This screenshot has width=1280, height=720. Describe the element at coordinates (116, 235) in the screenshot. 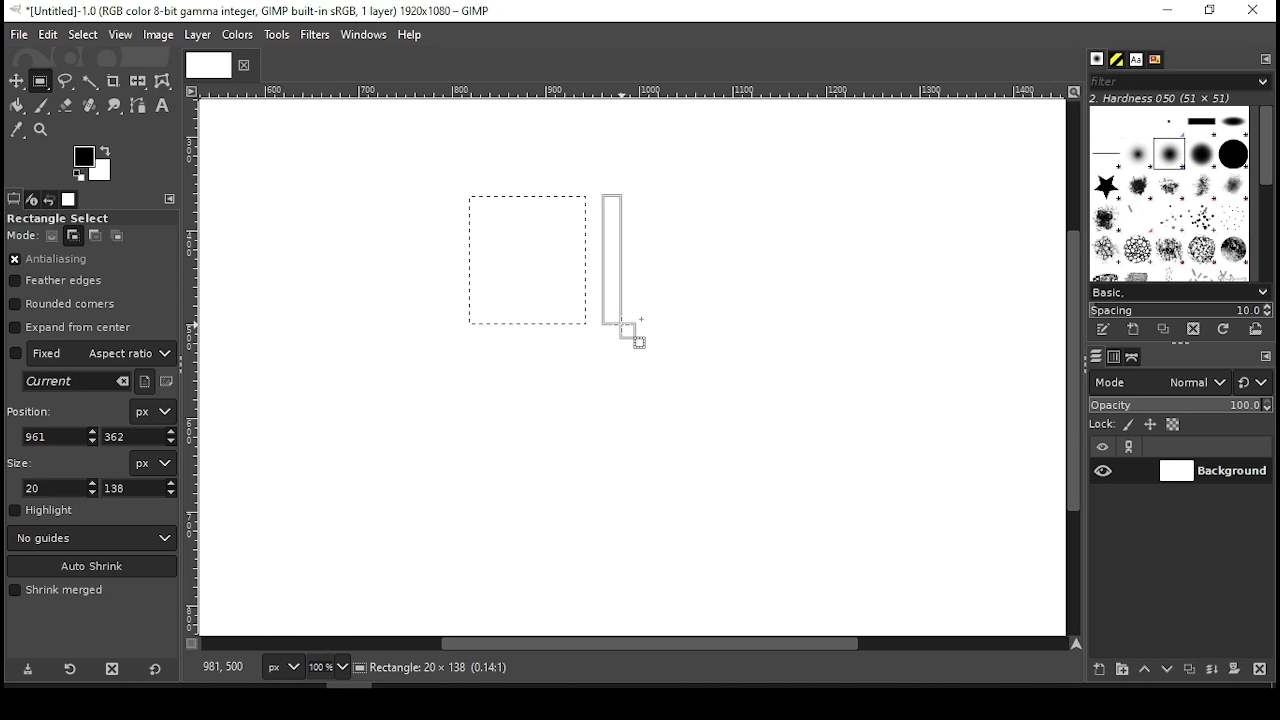

I see `intersect with the current selection` at that location.